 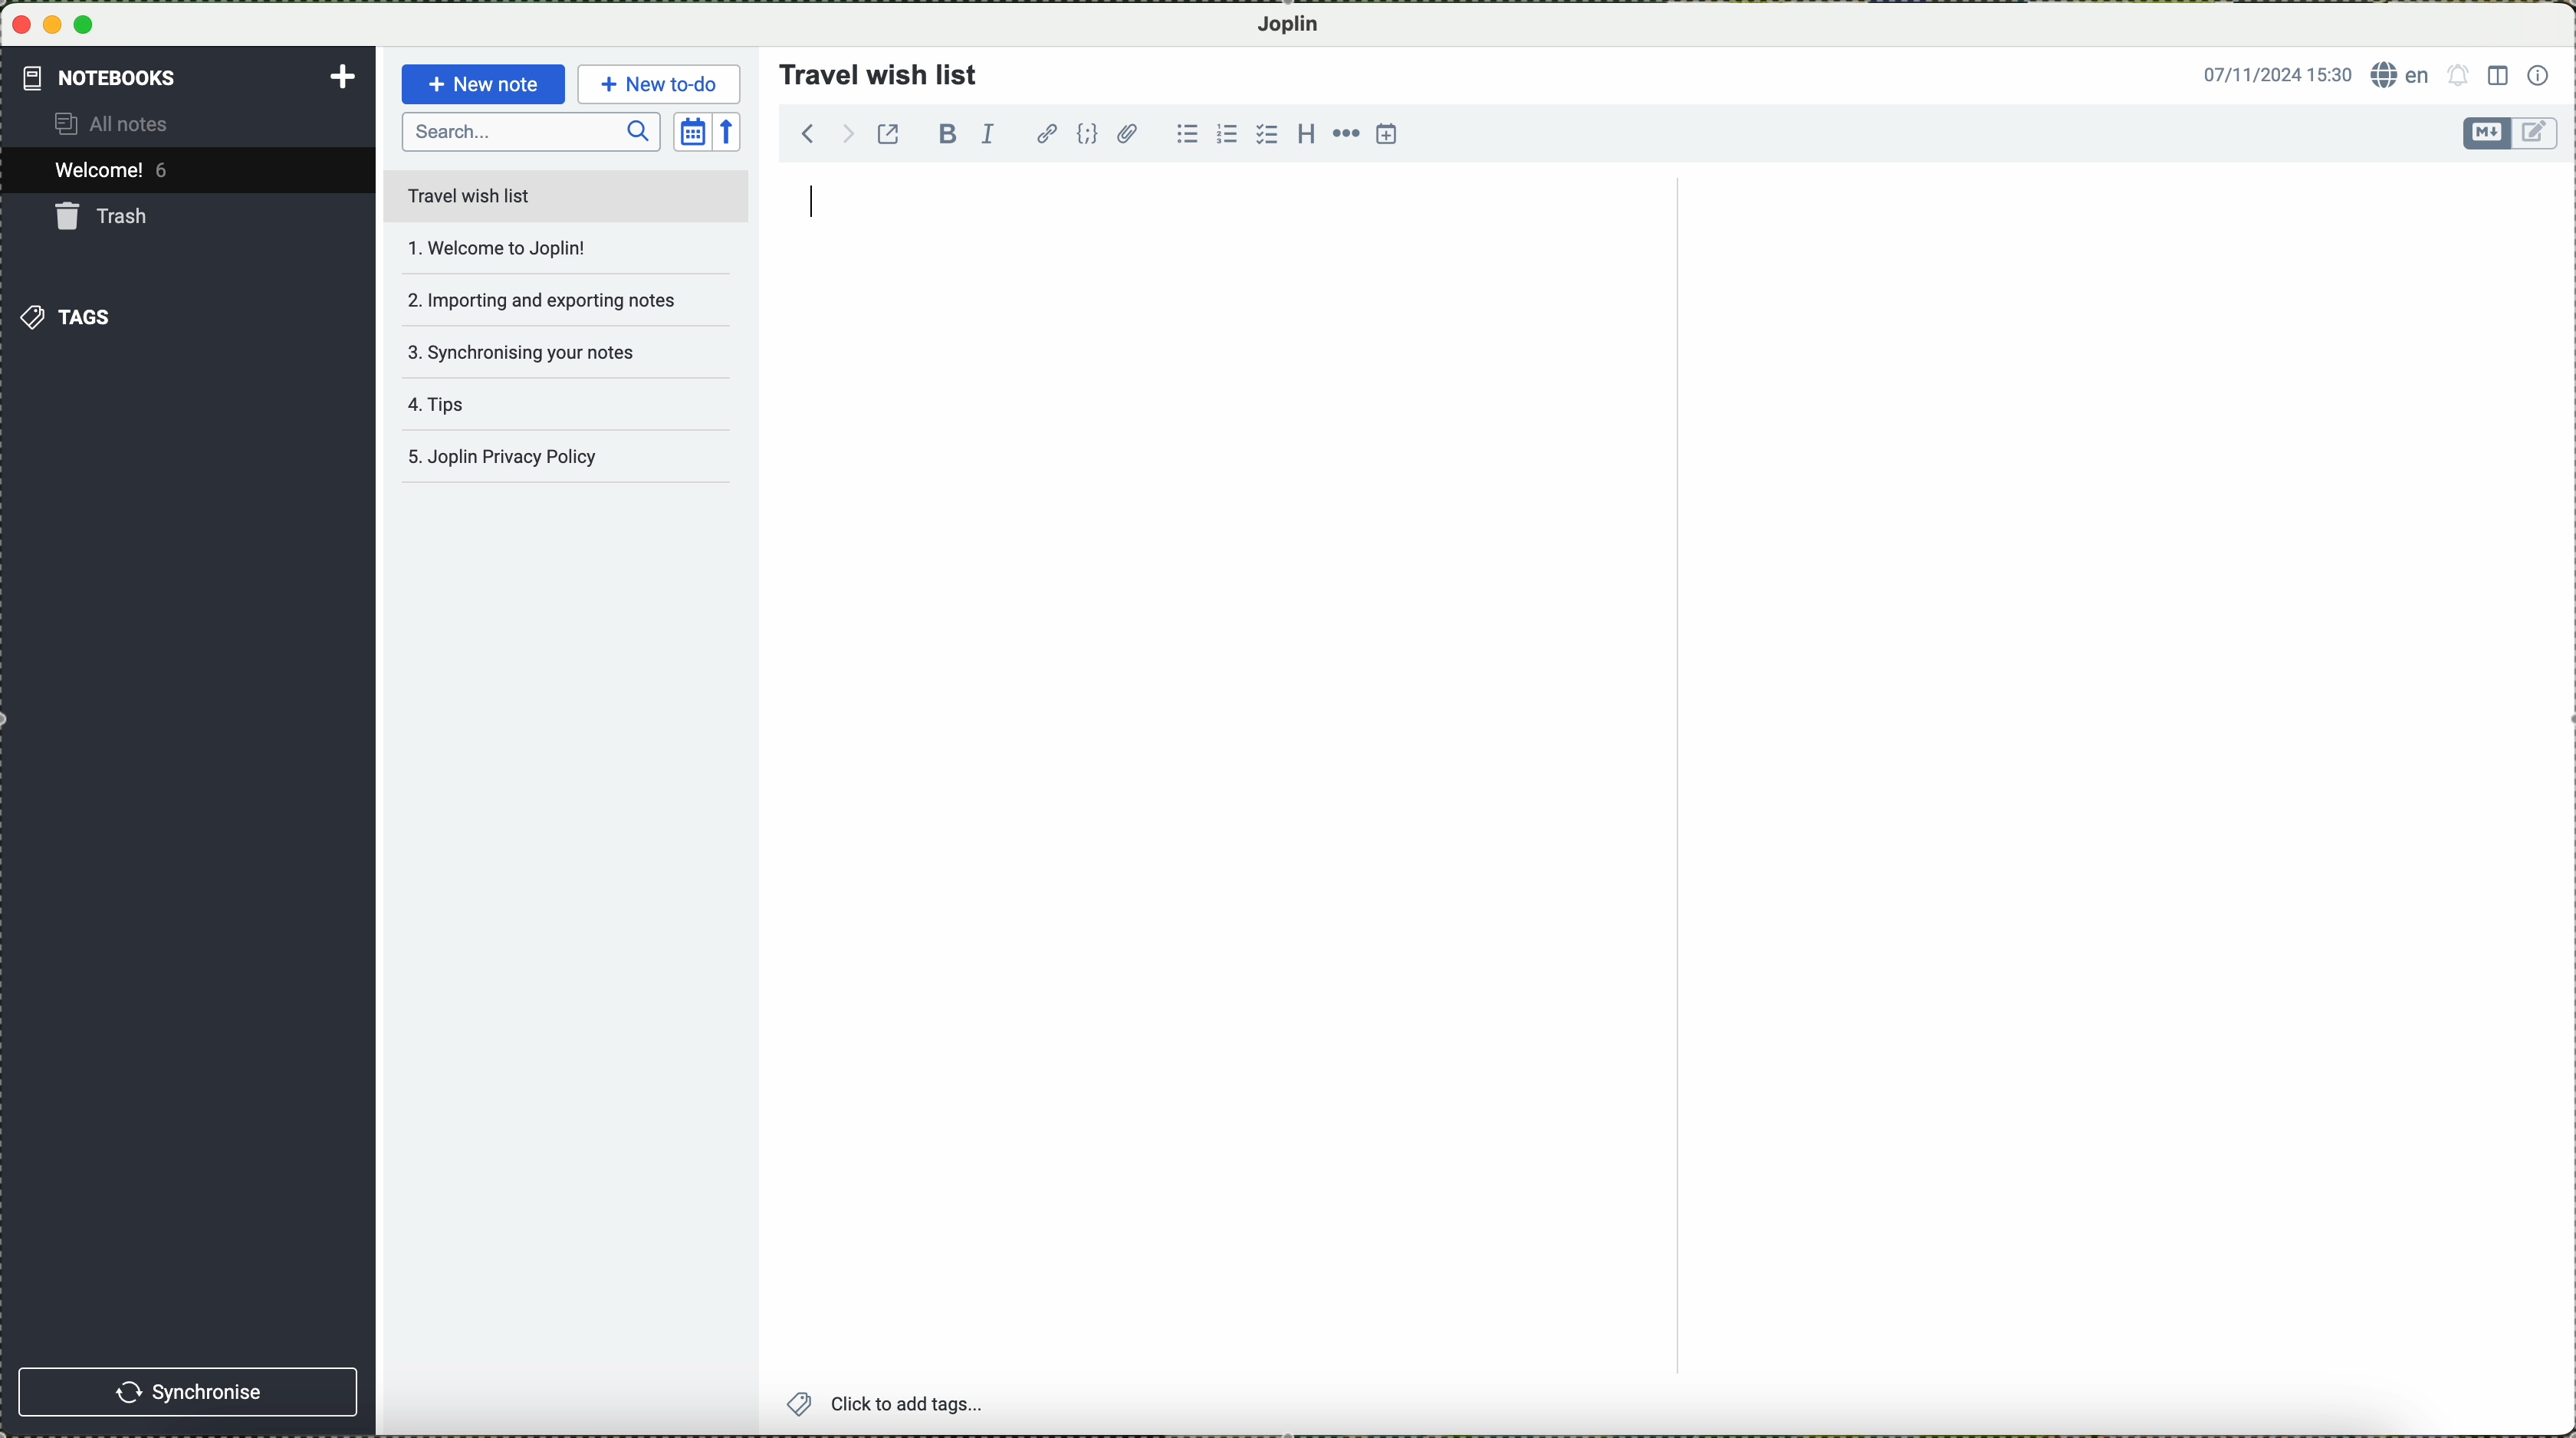 What do you see at coordinates (1389, 136) in the screenshot?
I see `insert time` at bounding box center [1389, 136].